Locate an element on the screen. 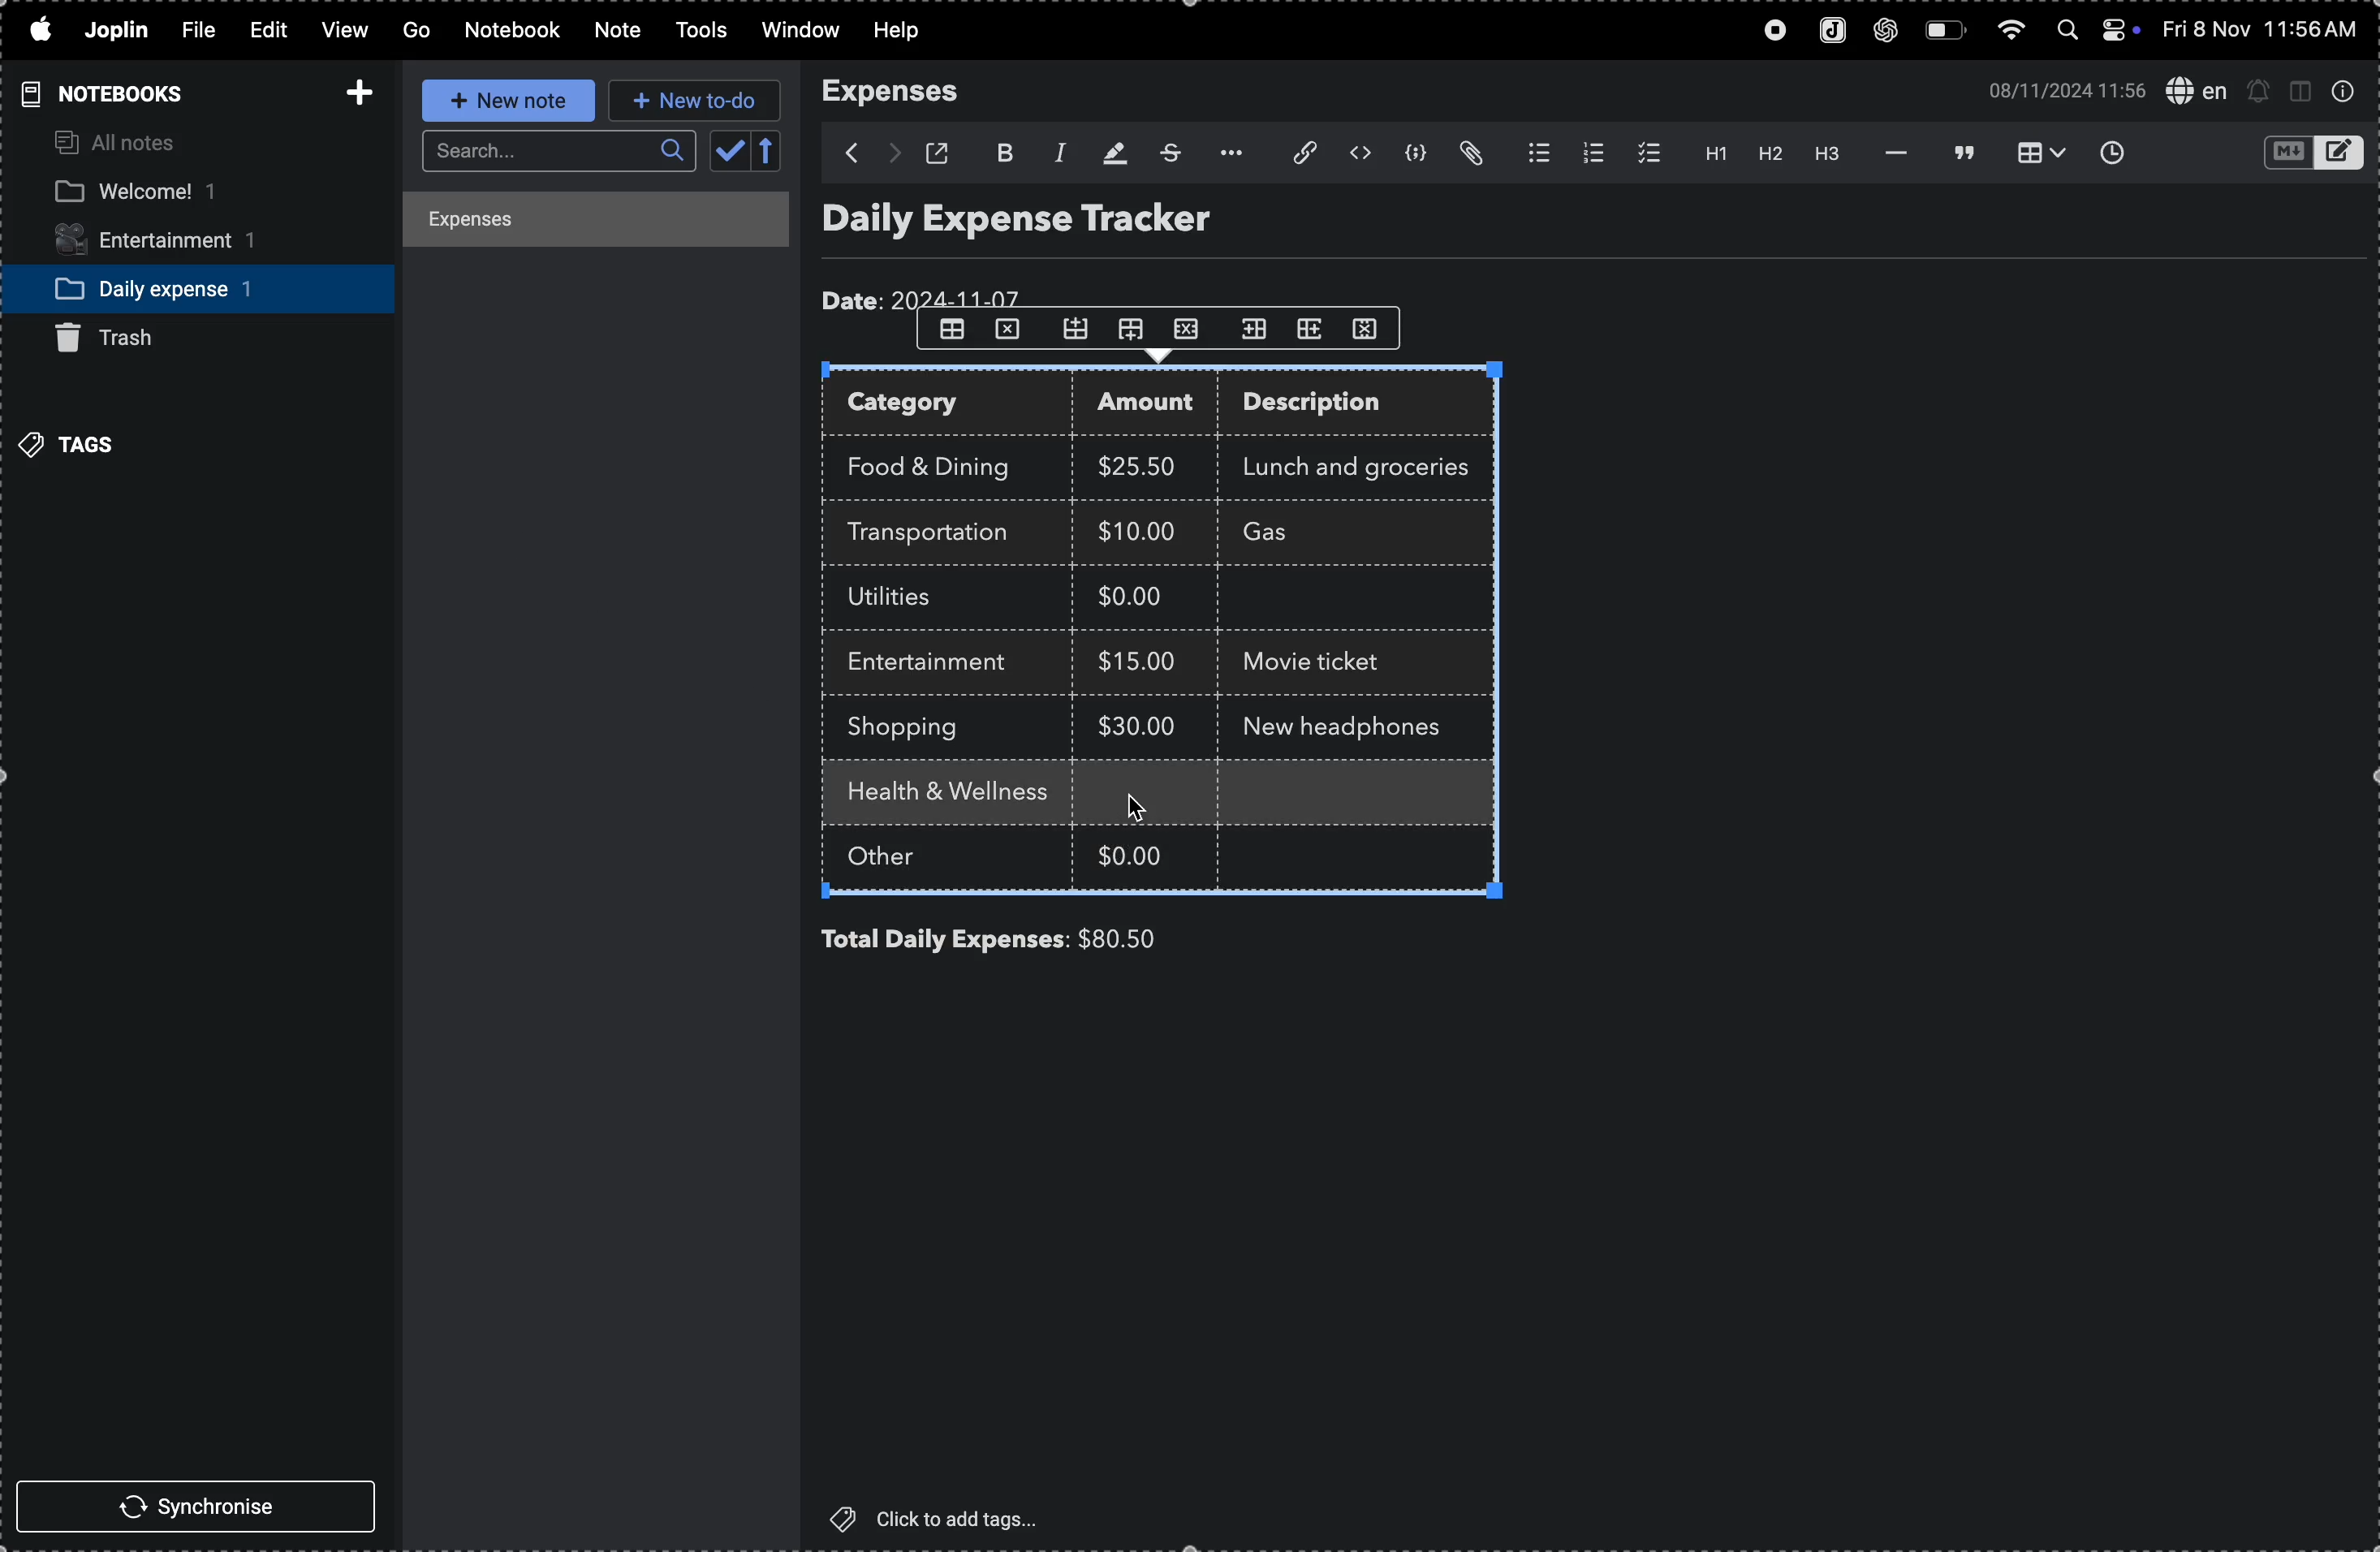  click to add tags is located at coordinates (947, 1518).